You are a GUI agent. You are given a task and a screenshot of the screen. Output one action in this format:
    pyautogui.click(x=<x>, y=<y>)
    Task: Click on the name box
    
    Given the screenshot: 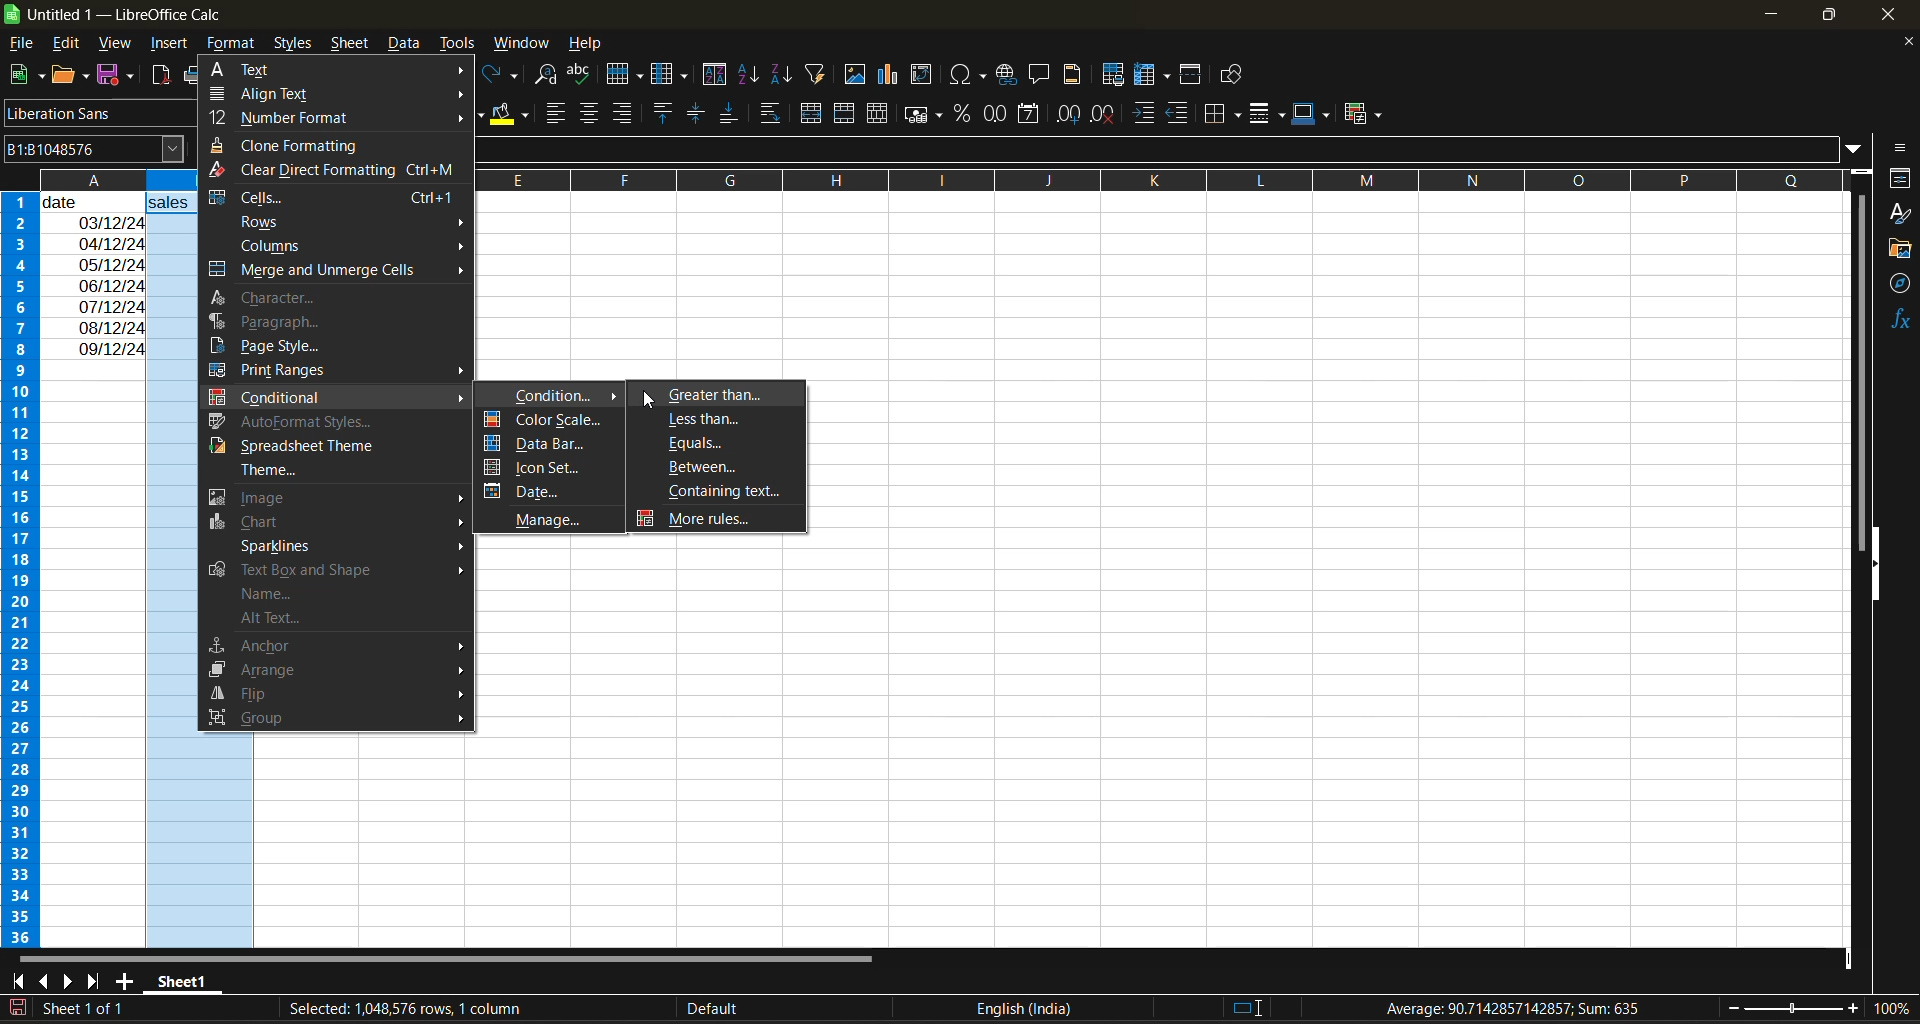 What is the action you would take?
    pyautogui.click(x=90, y=148)
    